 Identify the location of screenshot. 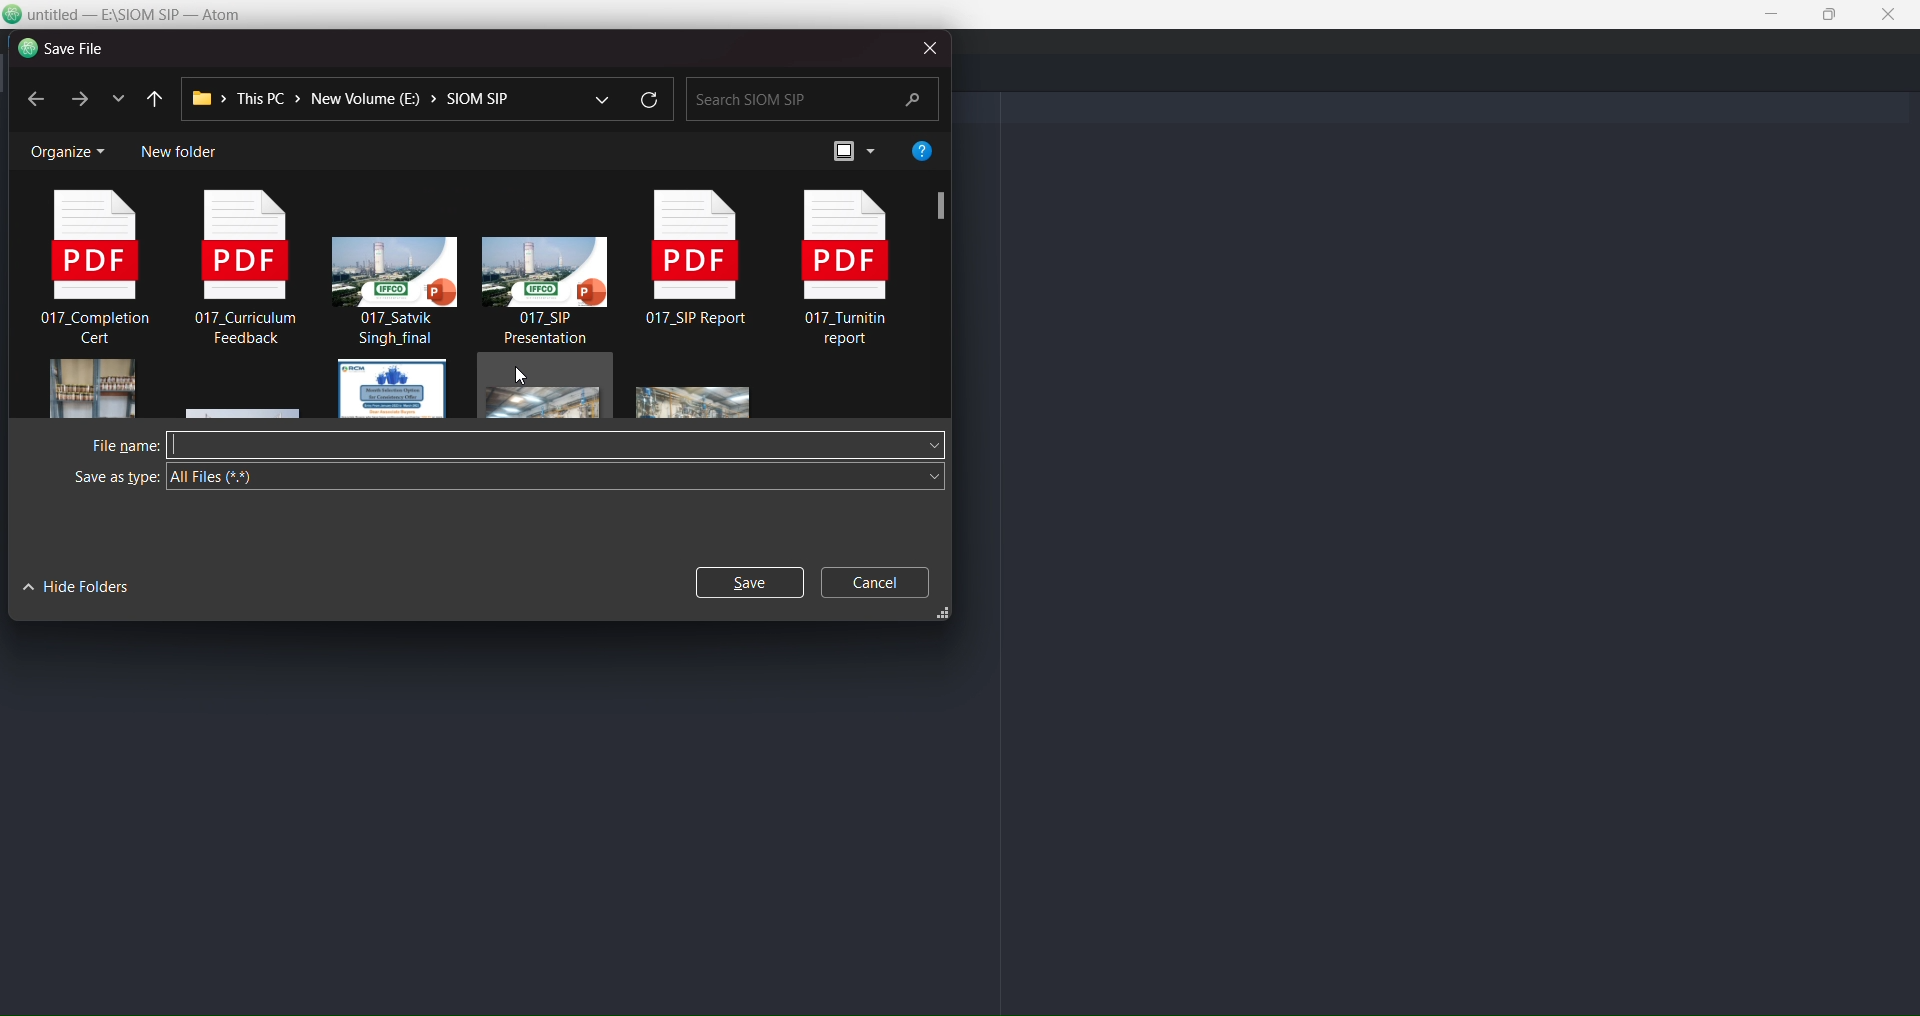
(940, 201).